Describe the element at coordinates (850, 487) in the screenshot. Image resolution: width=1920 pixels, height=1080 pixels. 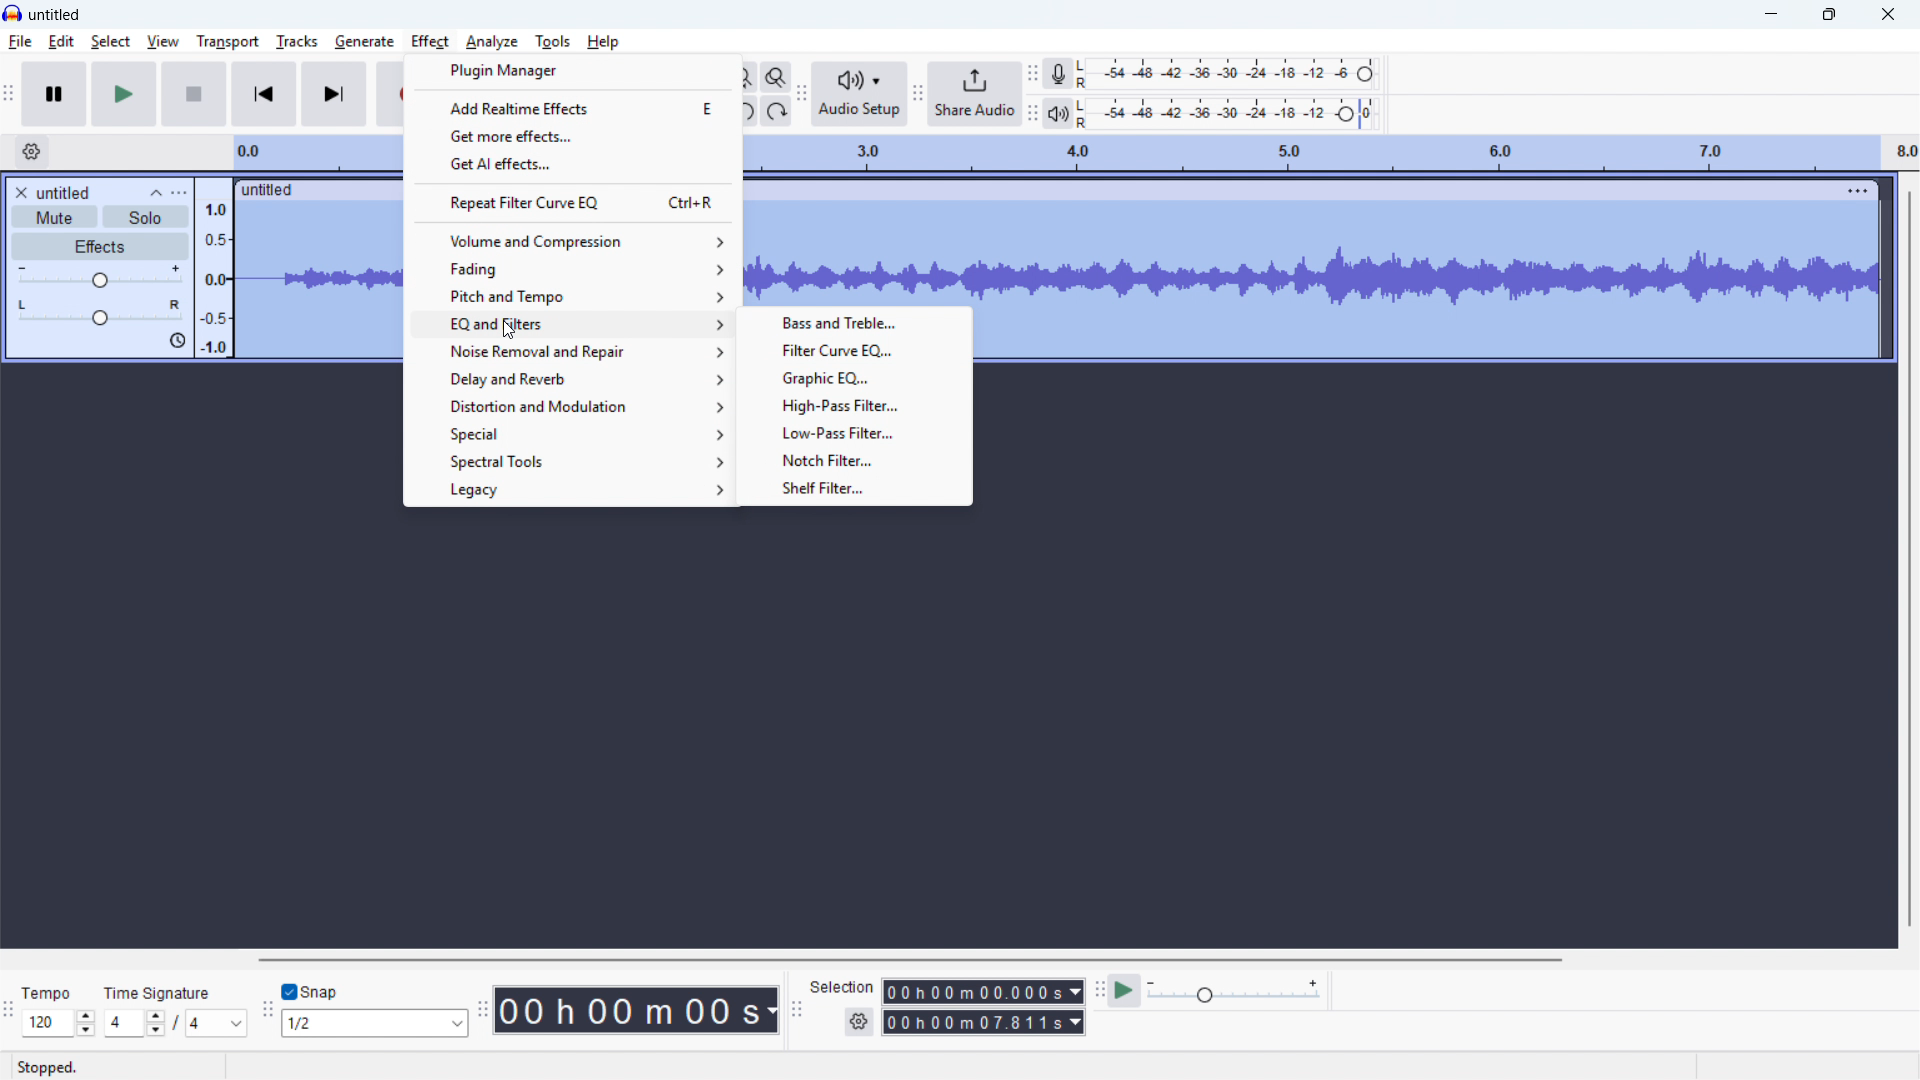
I see `Shelf filter` at that location.